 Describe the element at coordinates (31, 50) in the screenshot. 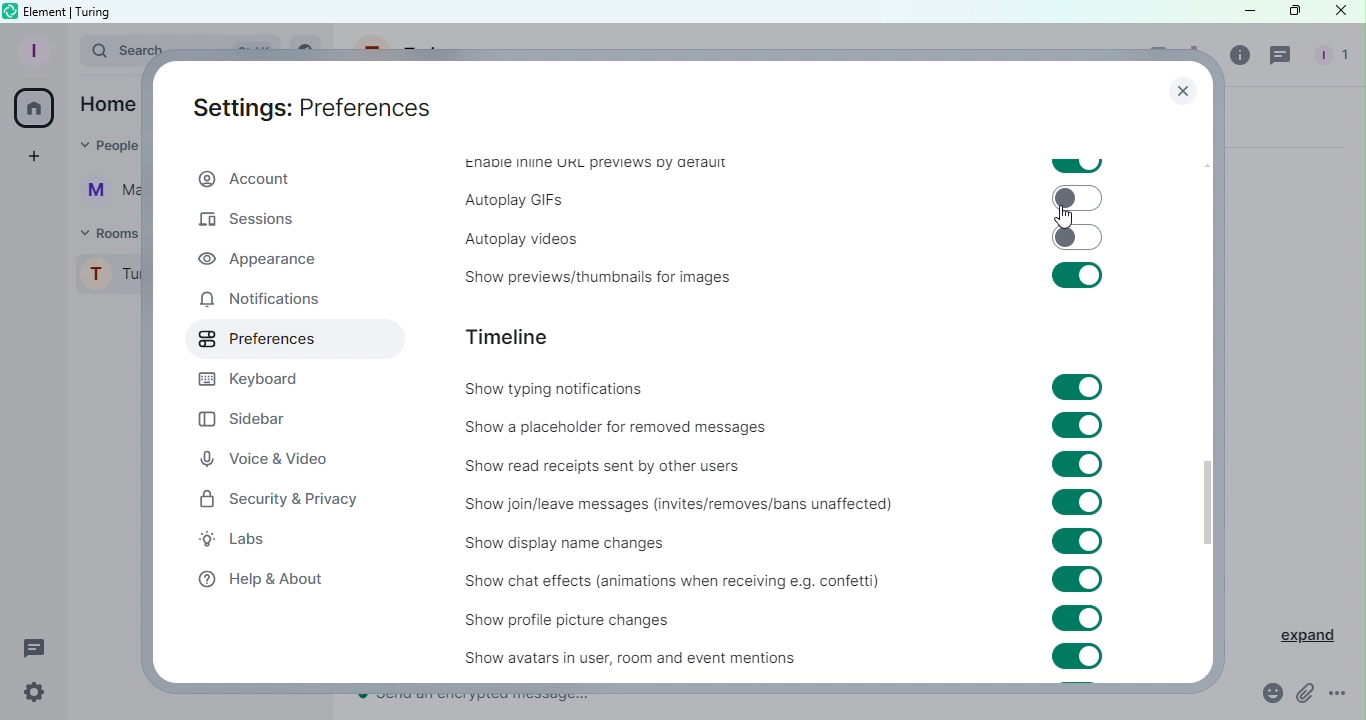

I see `Profile` at that location.